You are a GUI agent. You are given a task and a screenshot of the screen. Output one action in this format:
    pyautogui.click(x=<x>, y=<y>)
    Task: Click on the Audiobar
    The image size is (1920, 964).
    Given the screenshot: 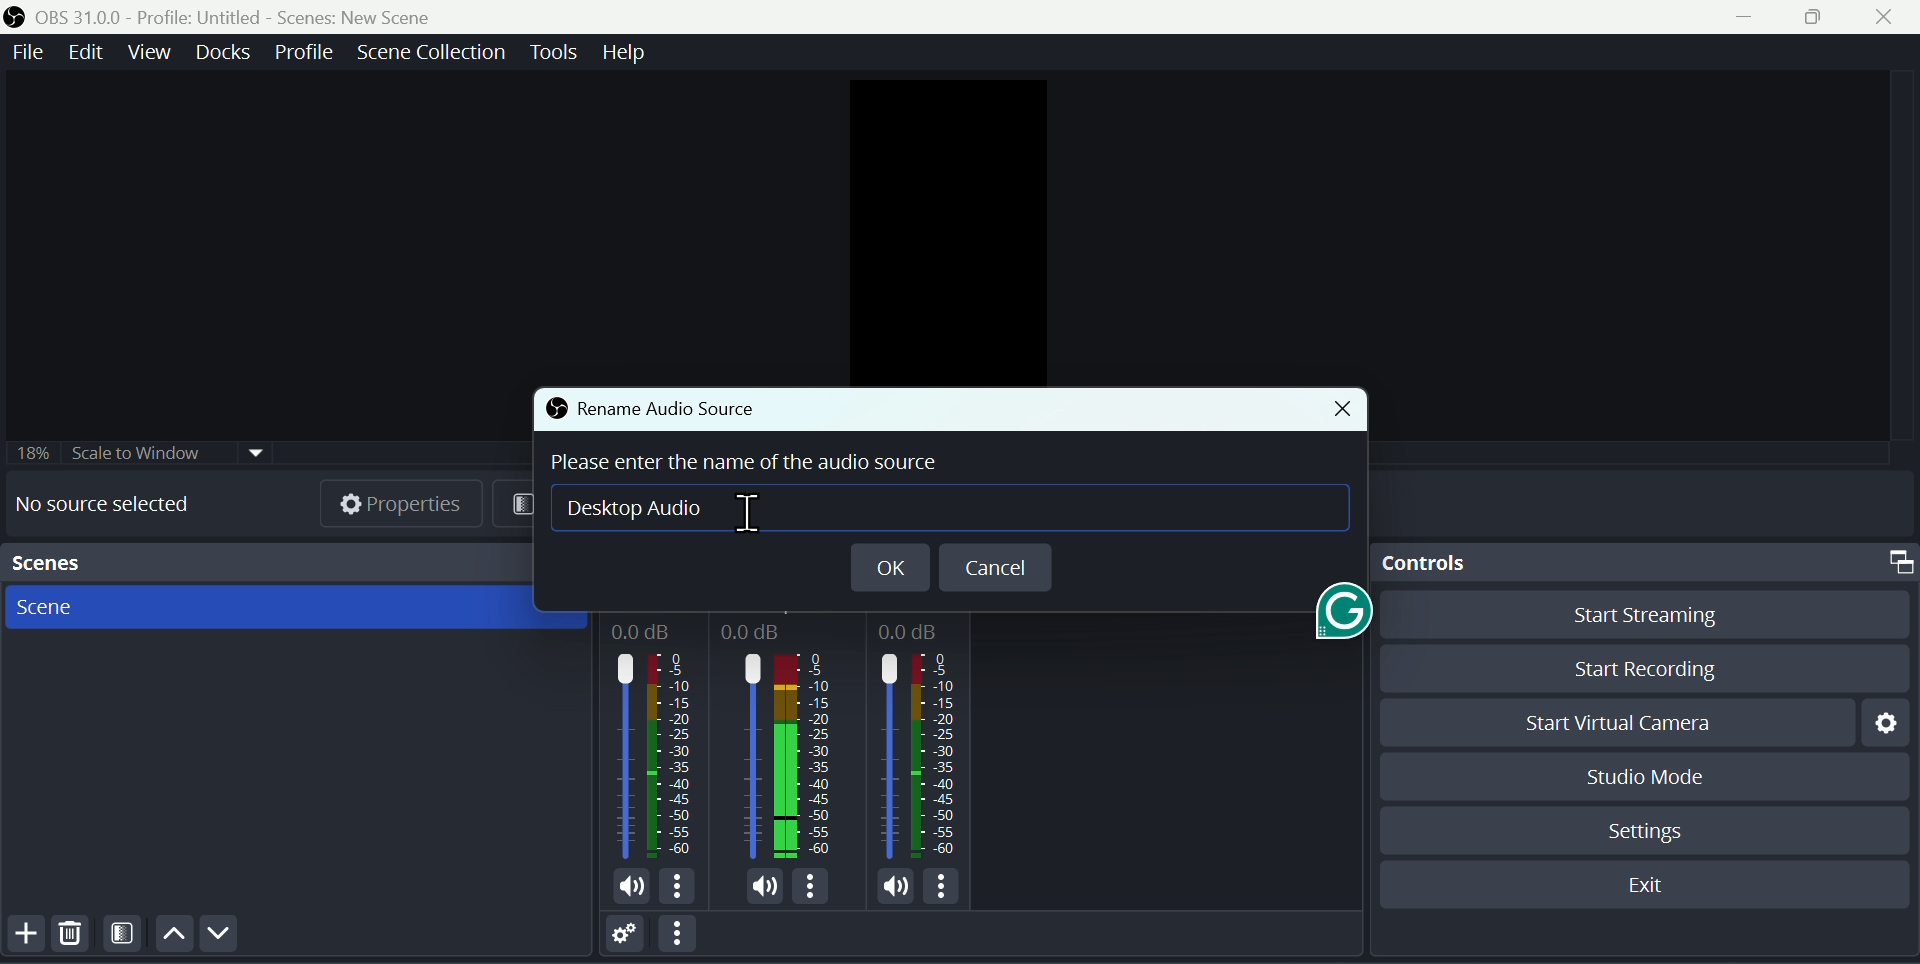 What is the action you would take?
    pyautogui.click(x=790, y=757)
    